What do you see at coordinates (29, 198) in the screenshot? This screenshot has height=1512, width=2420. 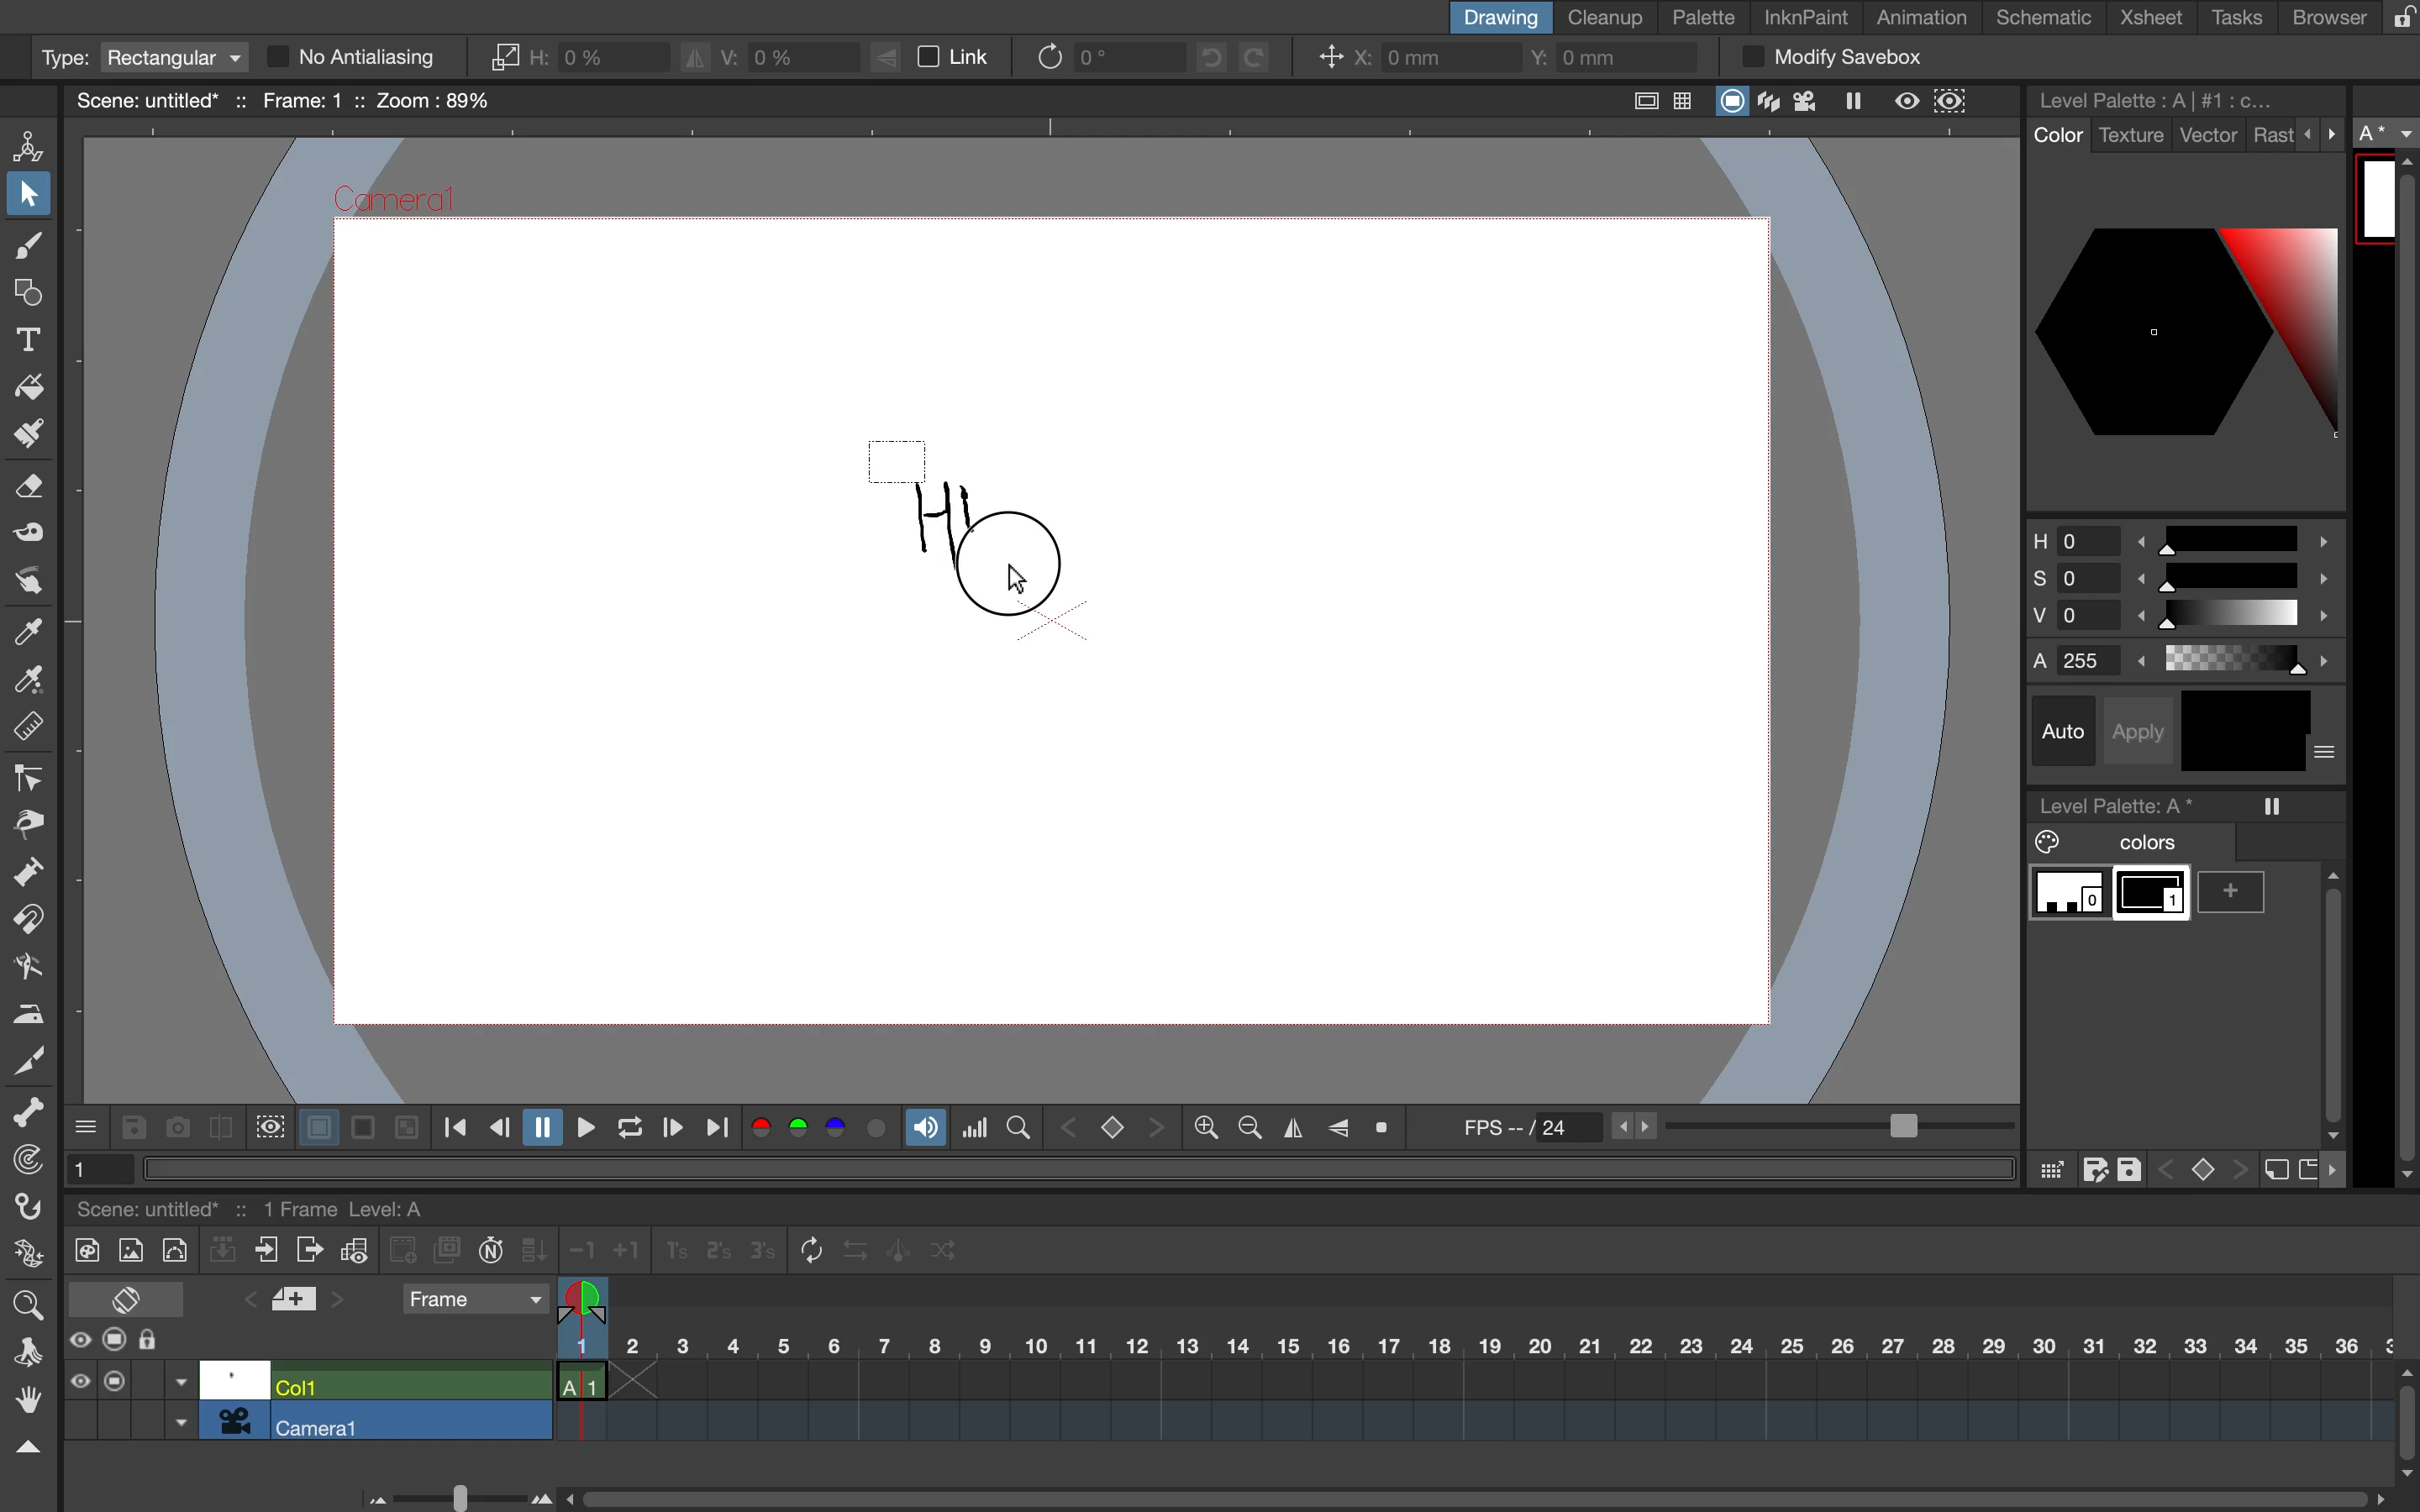 I see `selection tool` at bounding box center [29, 198].